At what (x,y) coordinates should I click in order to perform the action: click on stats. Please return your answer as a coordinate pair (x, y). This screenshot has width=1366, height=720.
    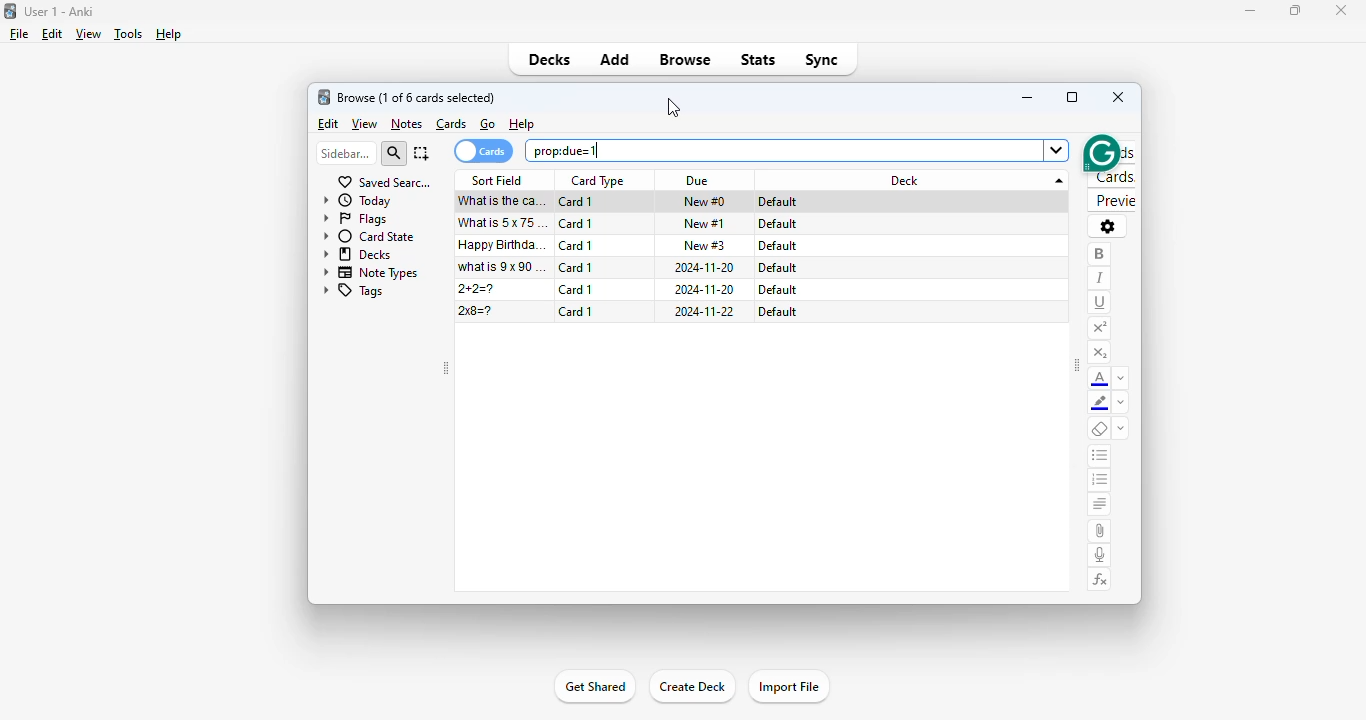
    Looking at the image, I should click on (758, 60).